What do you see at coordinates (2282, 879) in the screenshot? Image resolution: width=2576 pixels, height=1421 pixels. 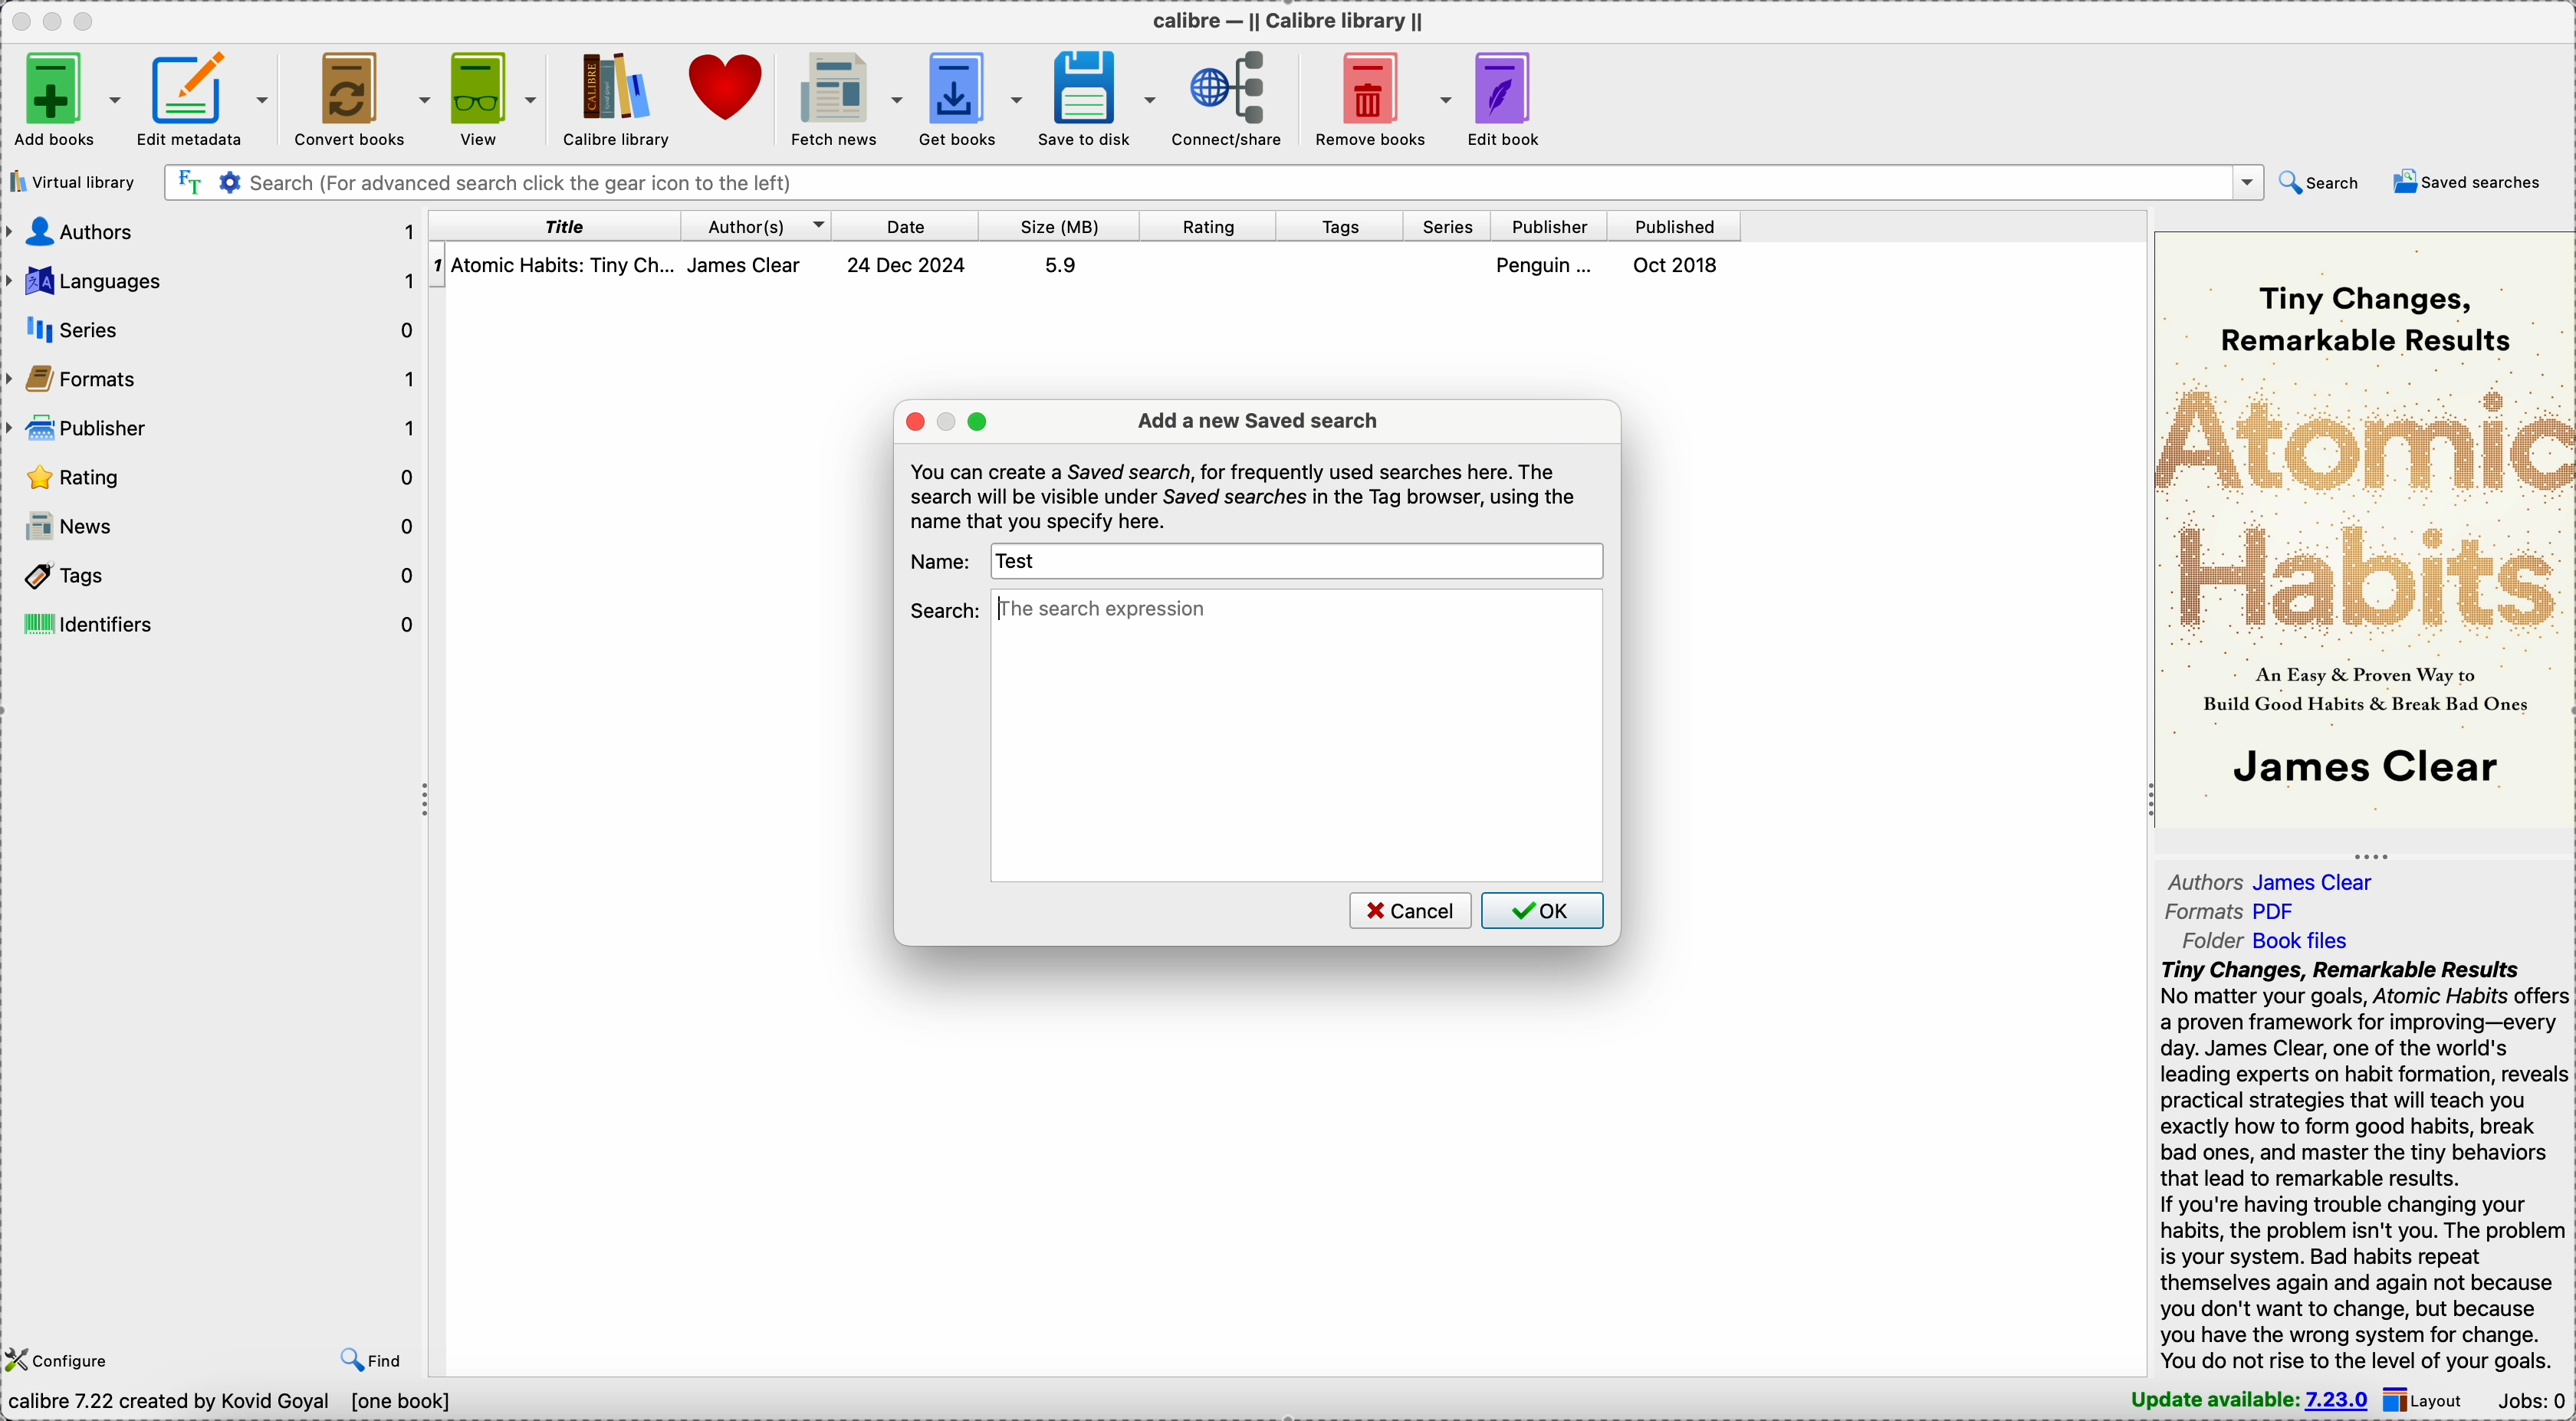 I see `authors James Clear` at bounding box center [2282, 879].